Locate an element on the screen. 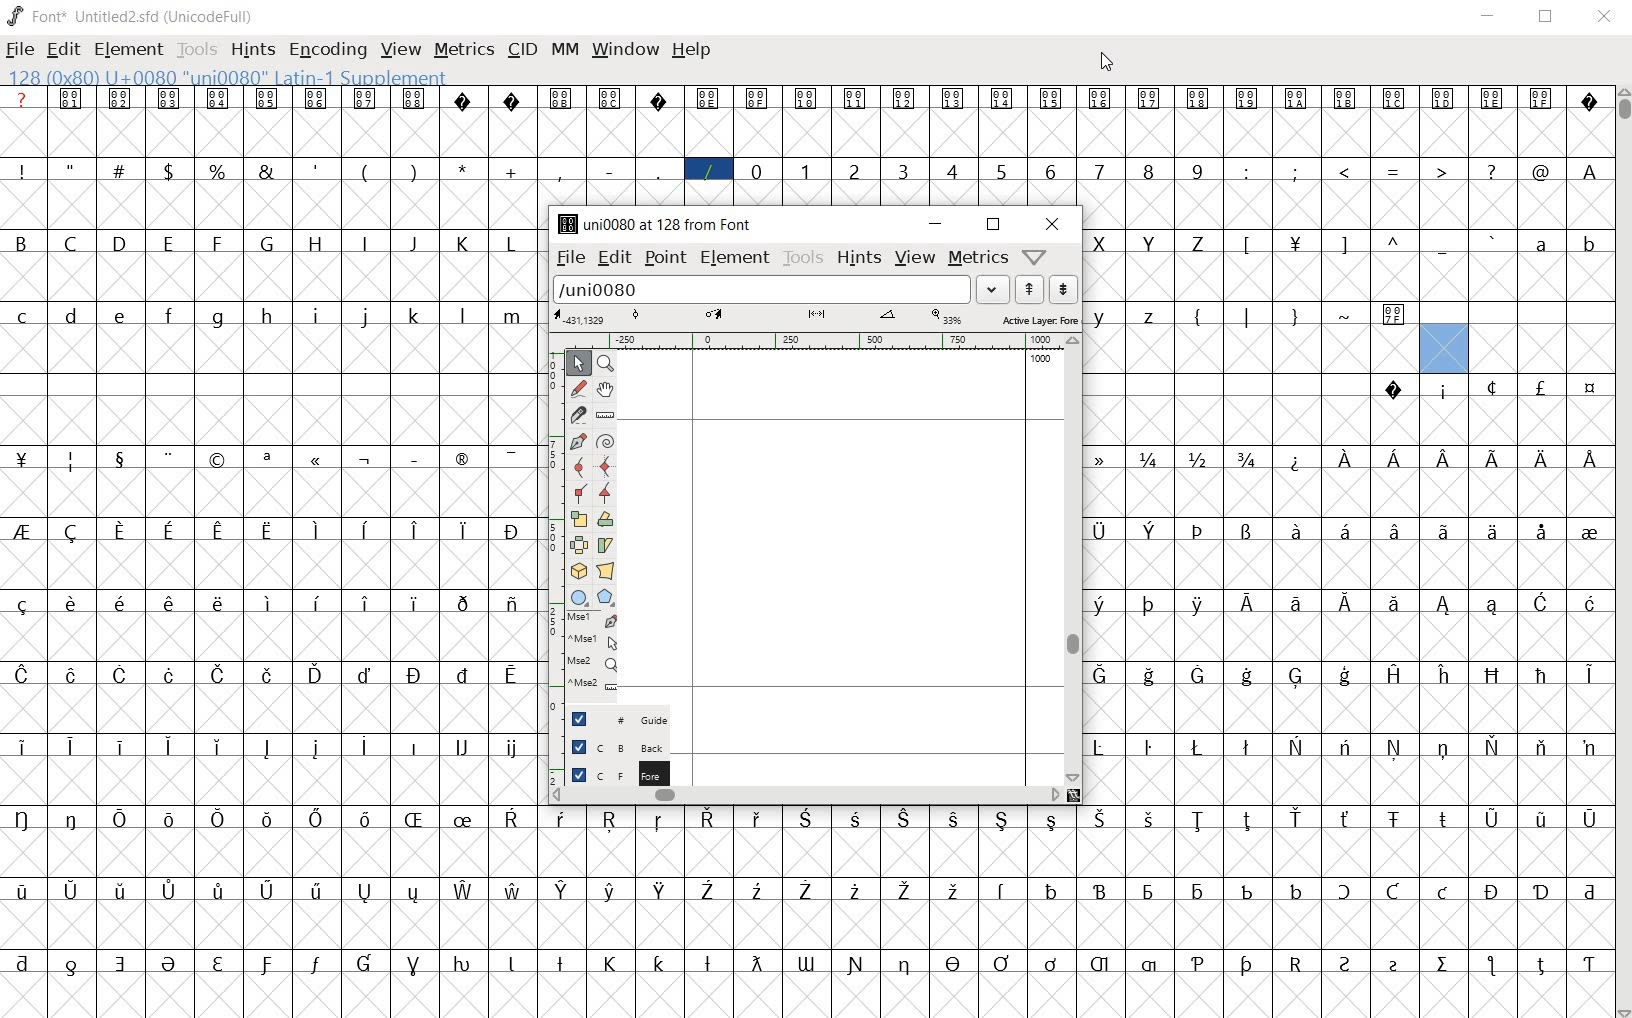  glyph is located at coordinates (1001, 963).